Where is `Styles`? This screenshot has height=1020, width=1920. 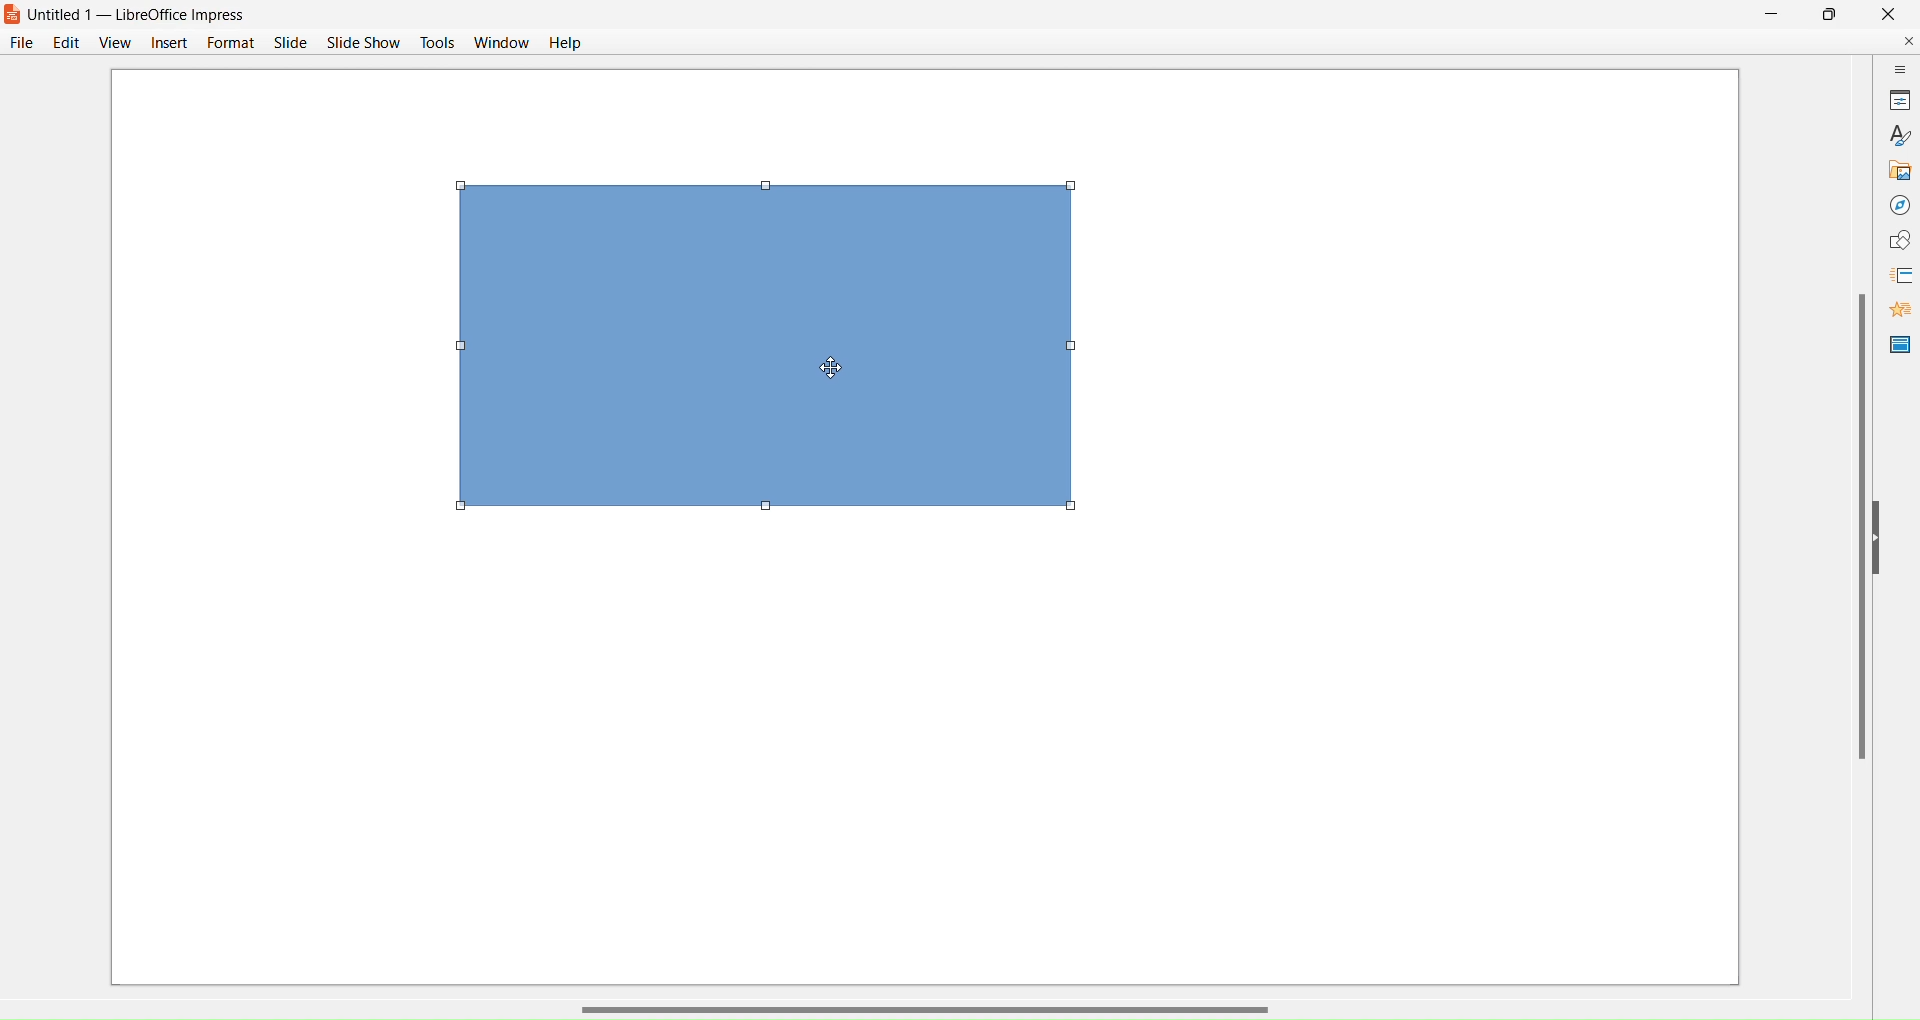
Styles is located at coordinates (1897, 135).